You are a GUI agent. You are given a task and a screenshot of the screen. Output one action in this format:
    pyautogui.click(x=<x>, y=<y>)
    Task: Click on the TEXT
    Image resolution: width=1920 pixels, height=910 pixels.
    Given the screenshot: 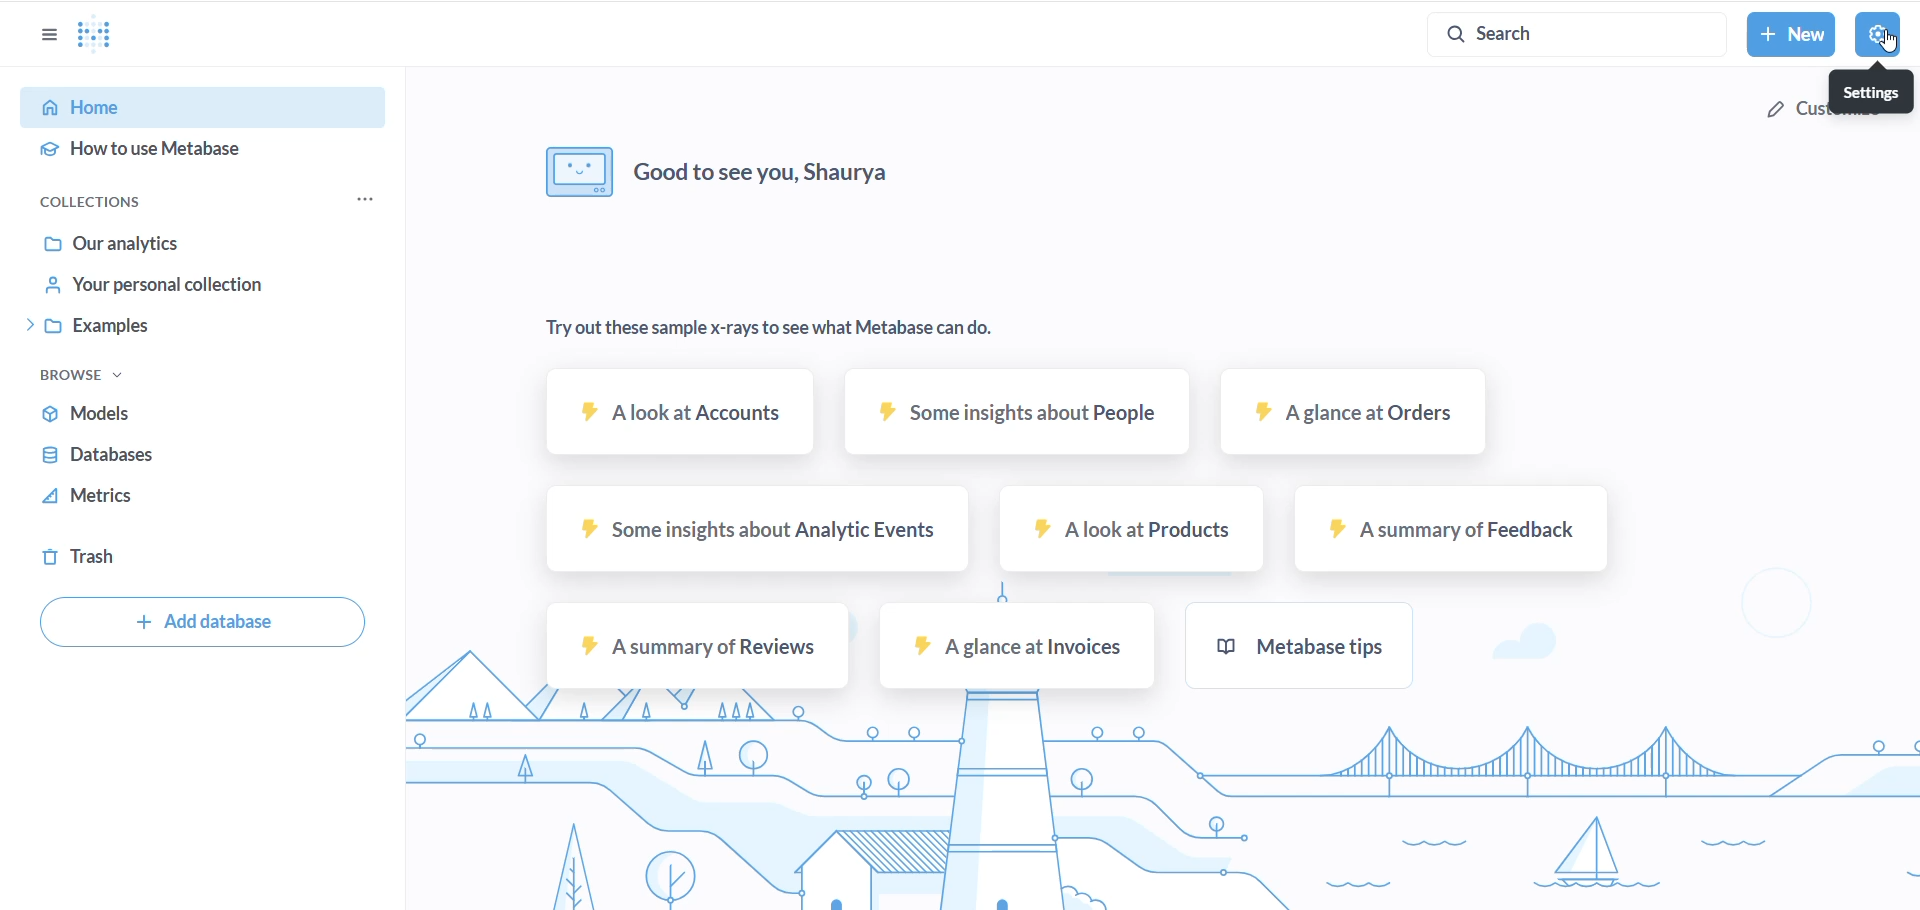 What is the action you would take?
    pyautogui.click(x=832, y=180)
    